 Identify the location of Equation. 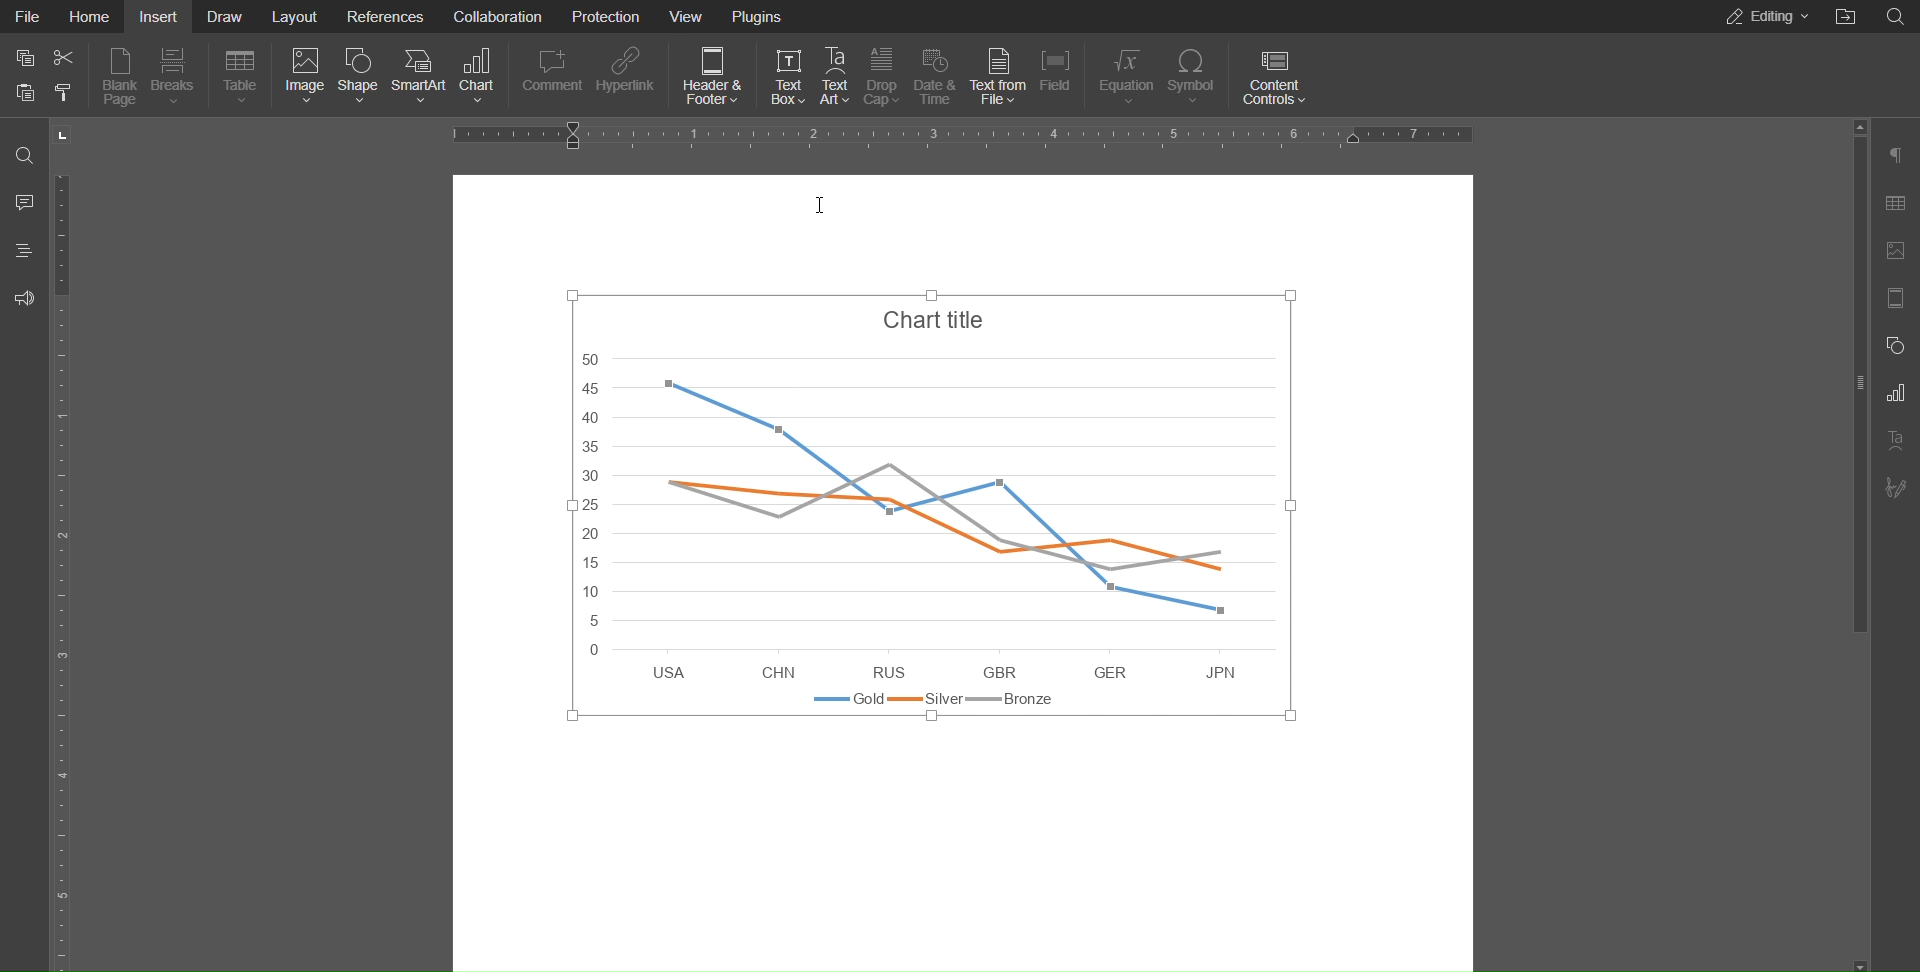
(1124, 74).